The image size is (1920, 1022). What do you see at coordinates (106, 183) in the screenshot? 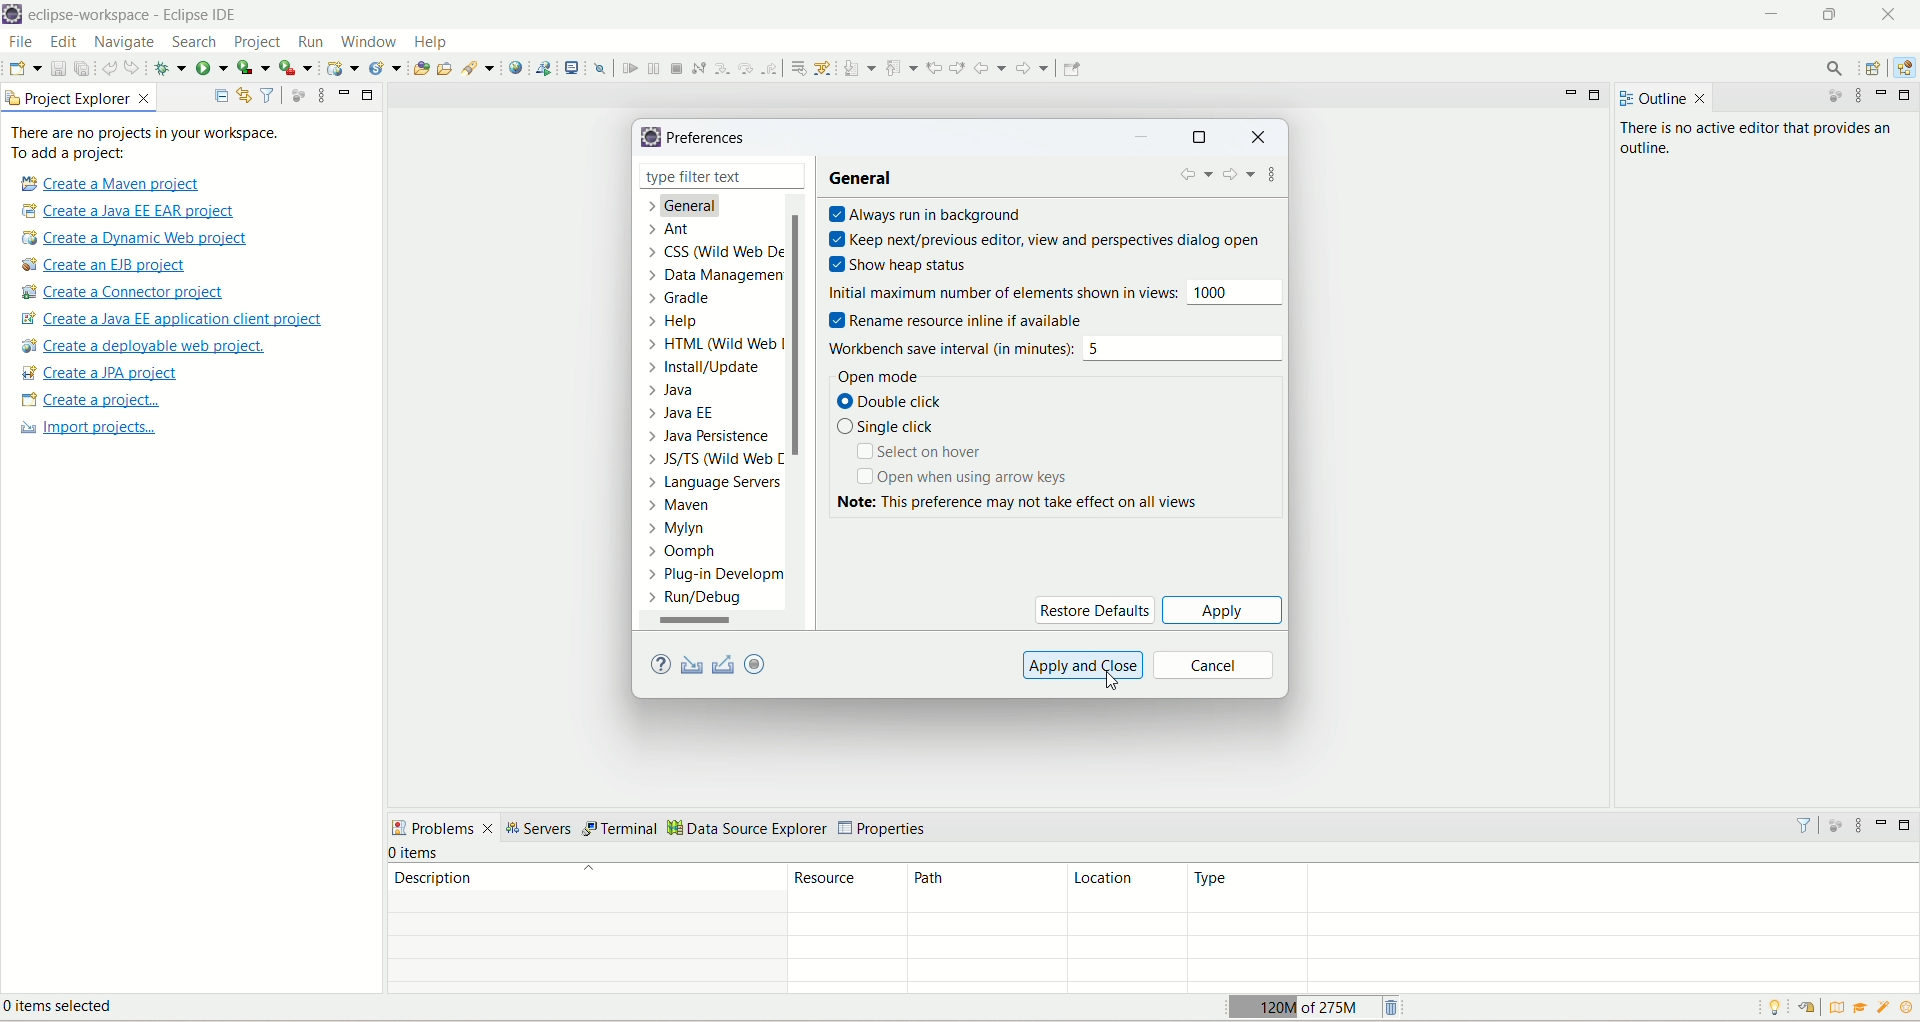
I see `create a Maven project` at bounding box center [106, 183].